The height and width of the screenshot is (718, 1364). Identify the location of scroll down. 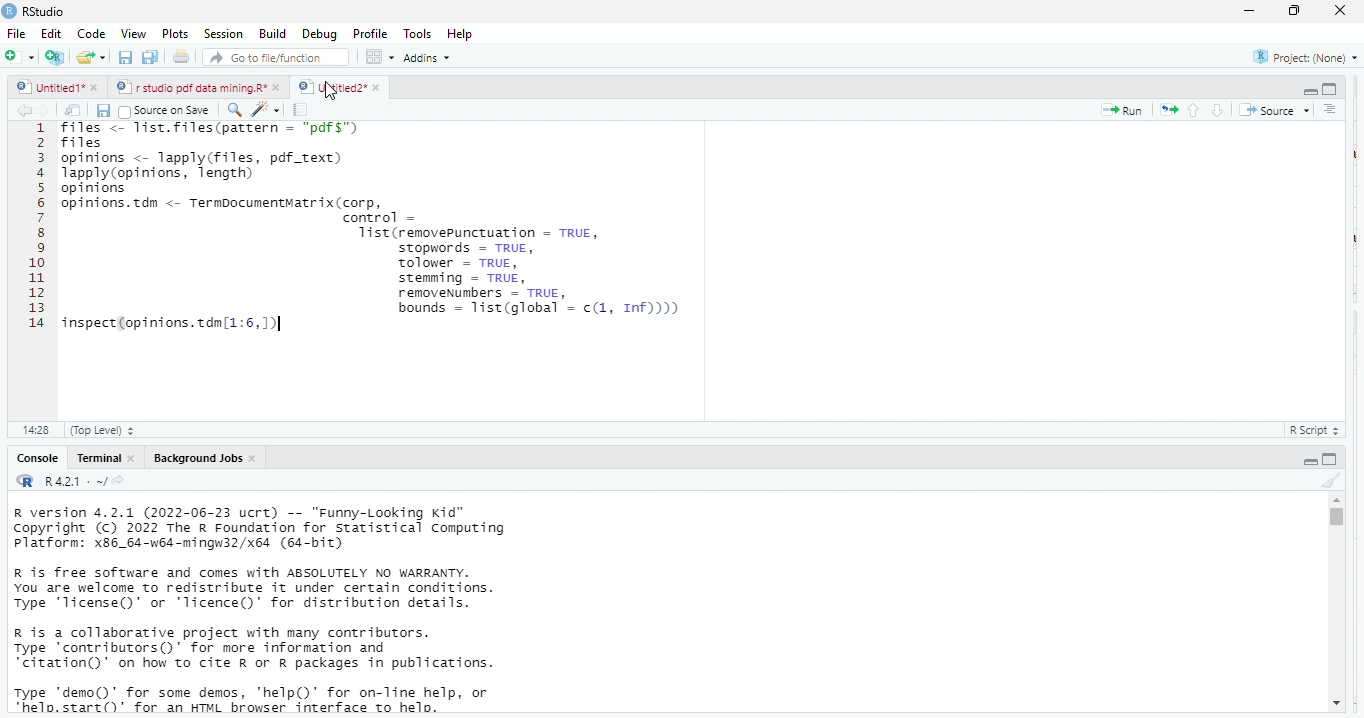
(1335, 705).